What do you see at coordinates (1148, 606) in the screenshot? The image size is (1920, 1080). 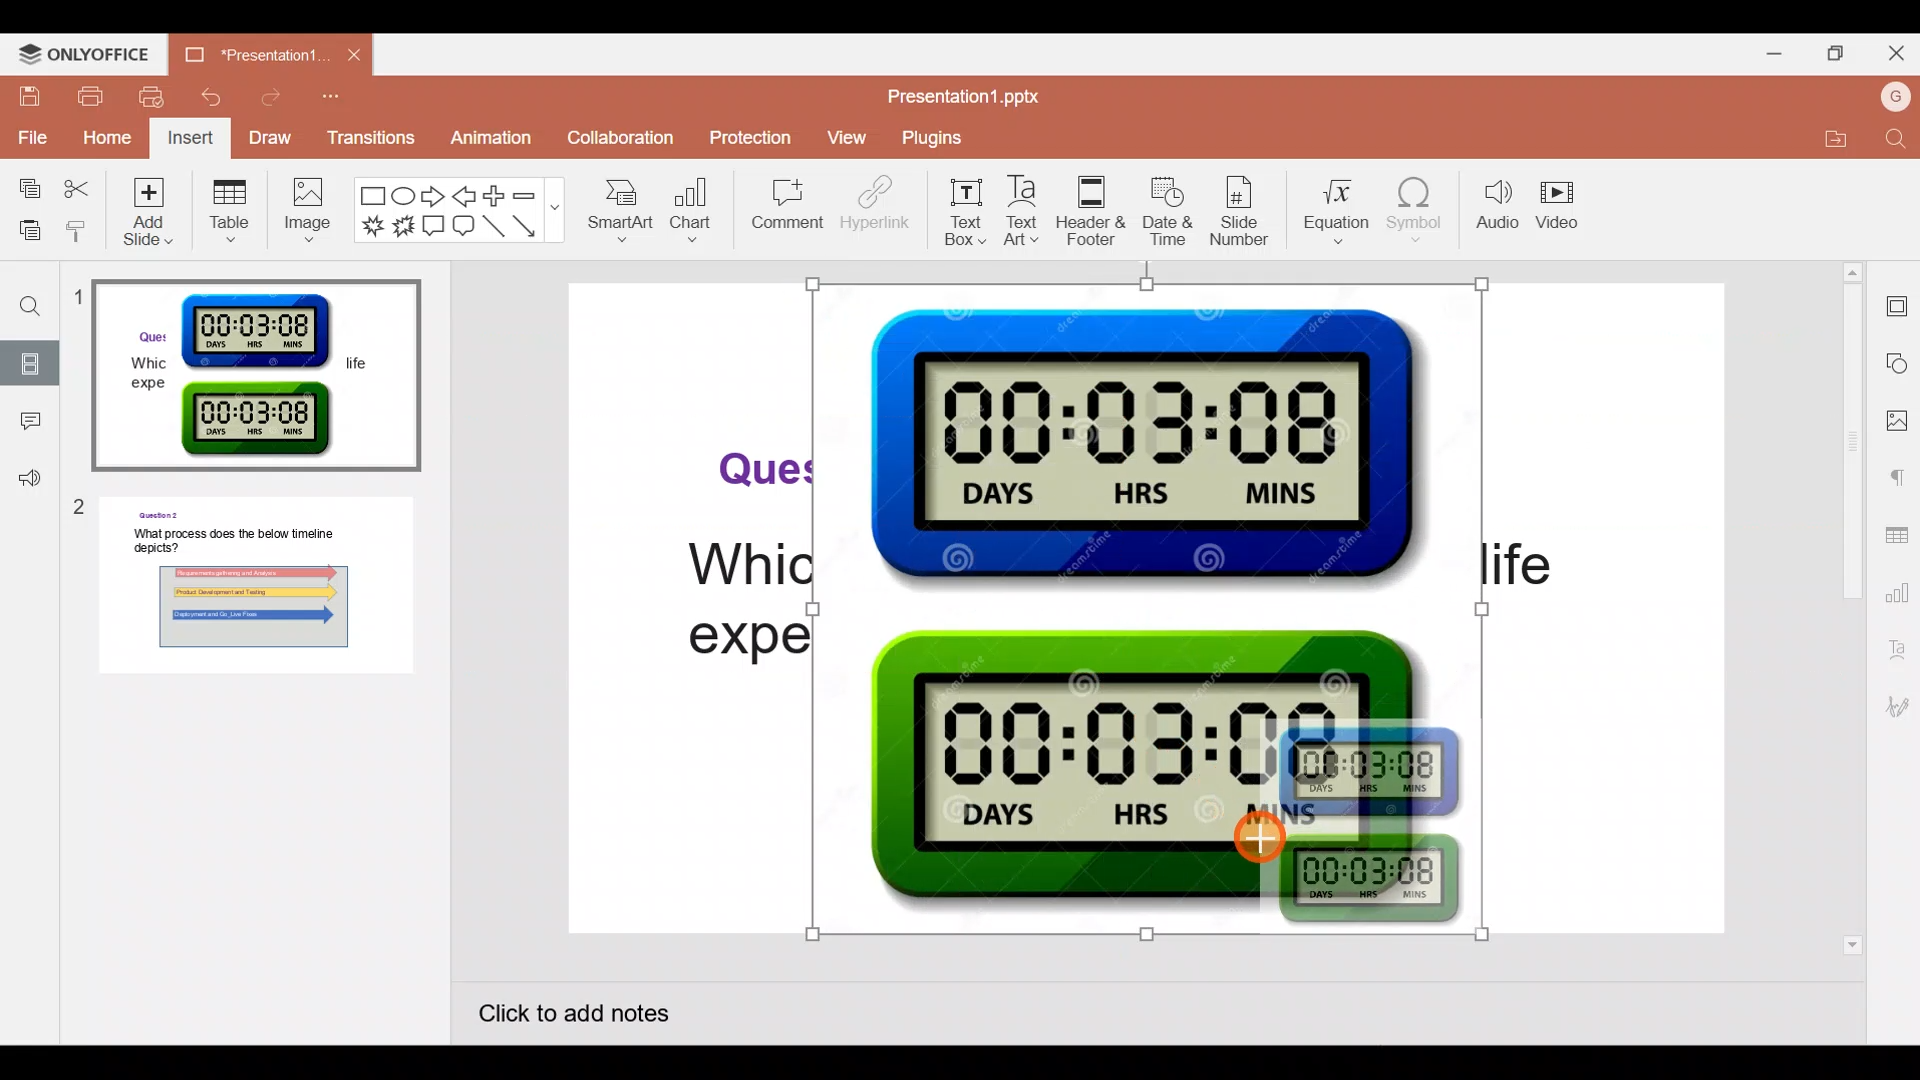 I see `Inserted Timer Graphic` at bounding box center [1148, 606].